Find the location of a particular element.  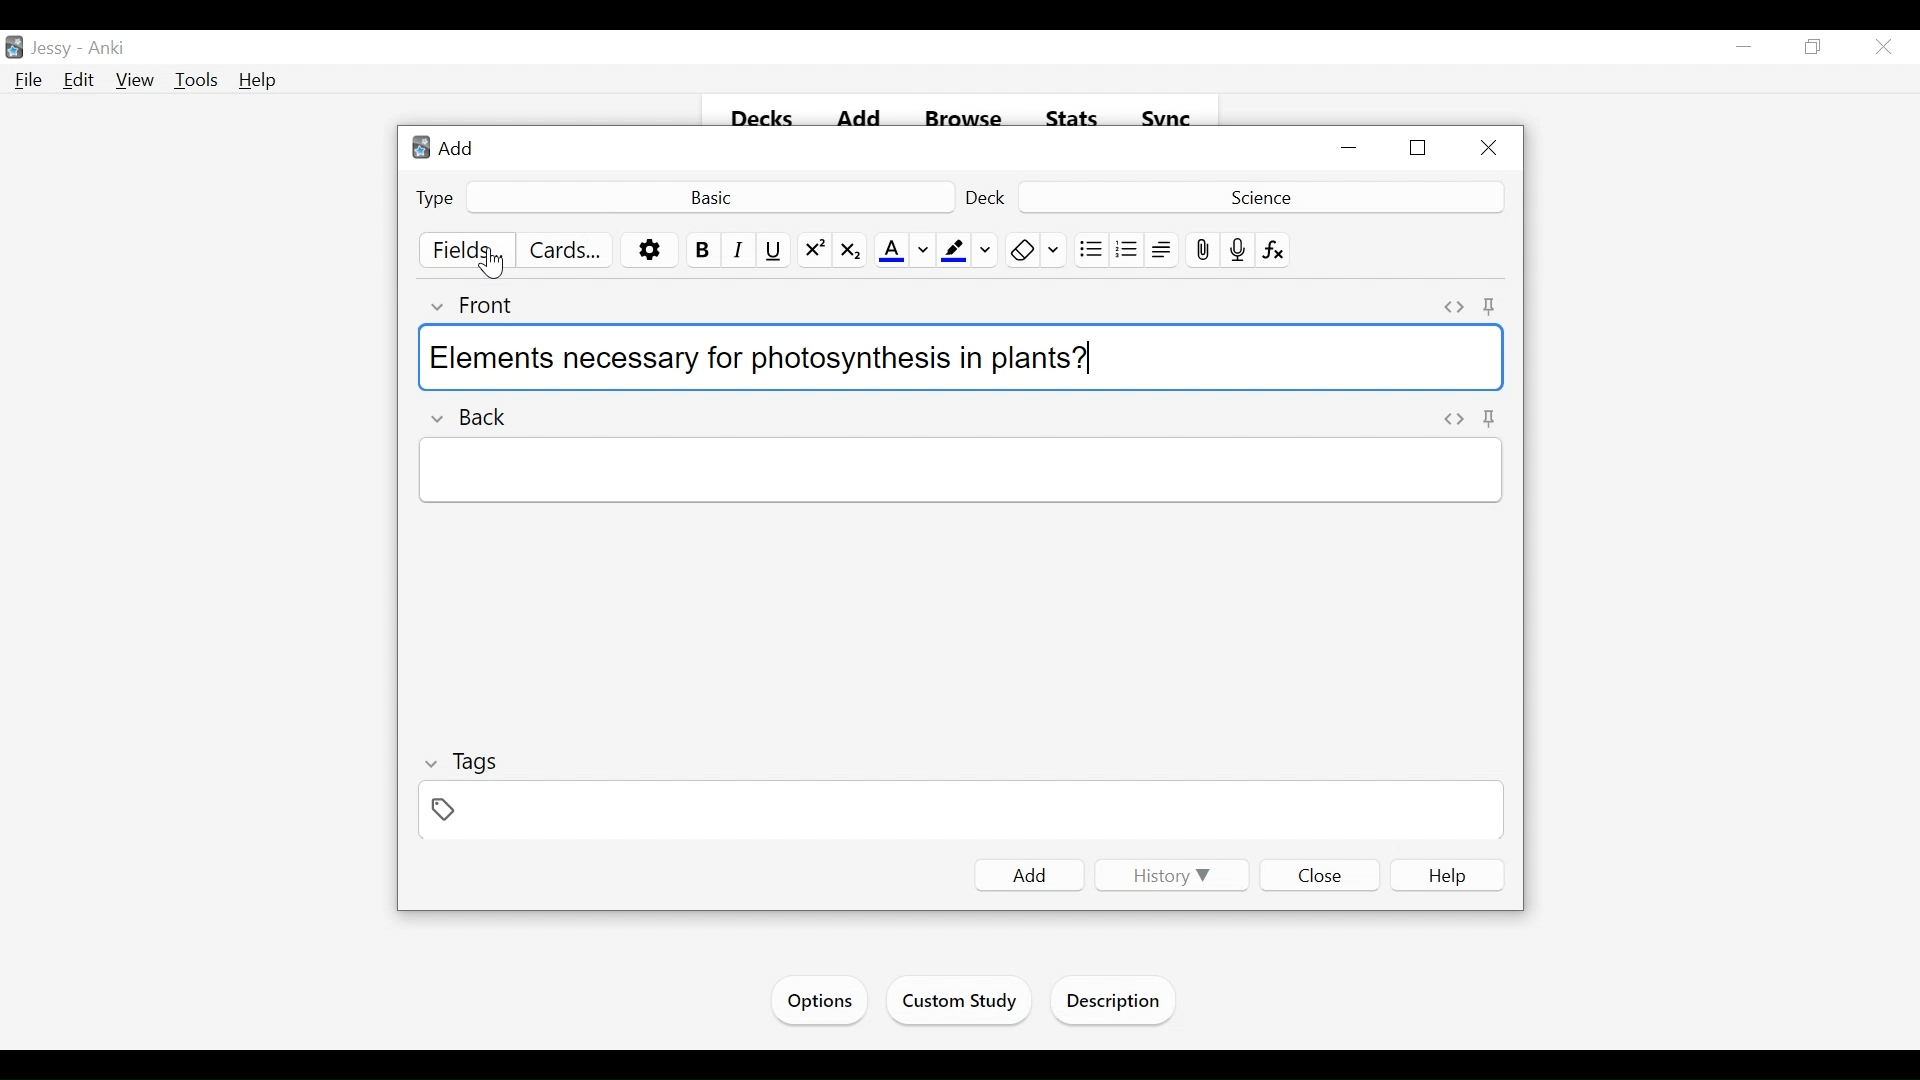

Minimize is located at coordinates (1351, 149).